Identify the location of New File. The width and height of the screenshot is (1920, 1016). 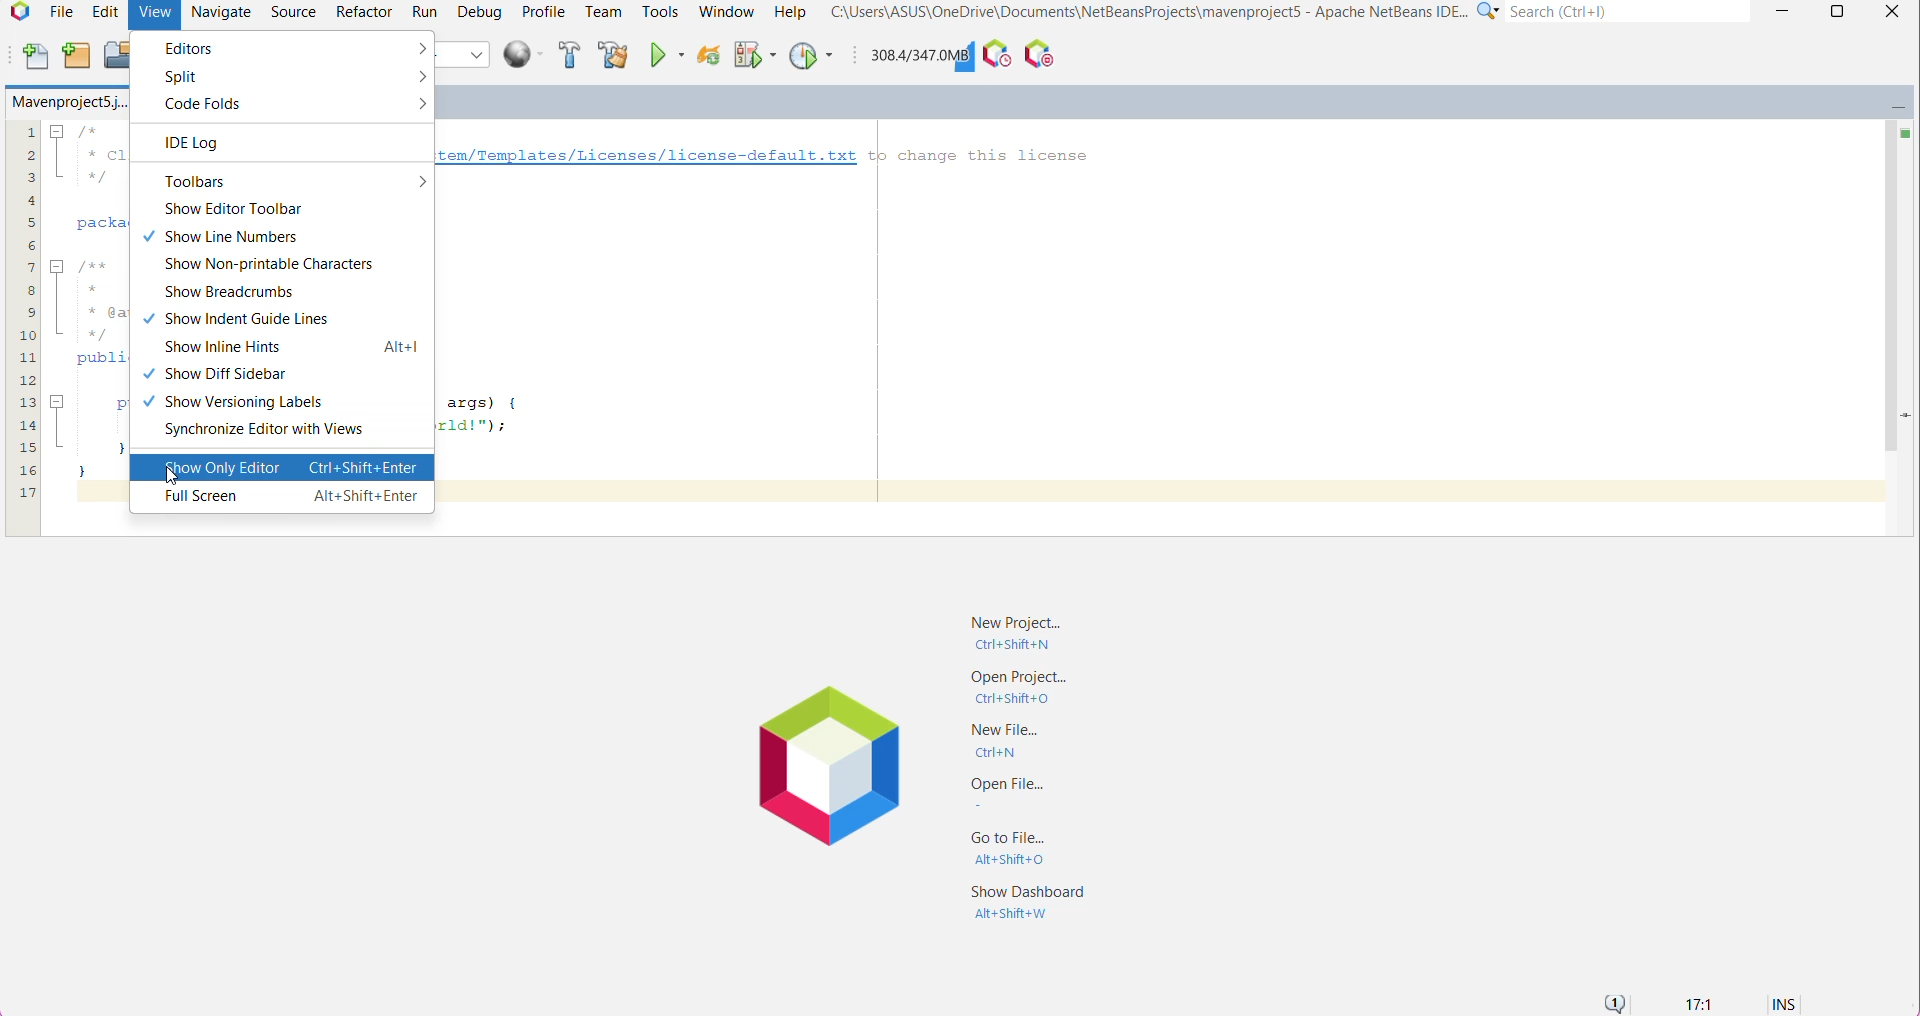
(37, 57).